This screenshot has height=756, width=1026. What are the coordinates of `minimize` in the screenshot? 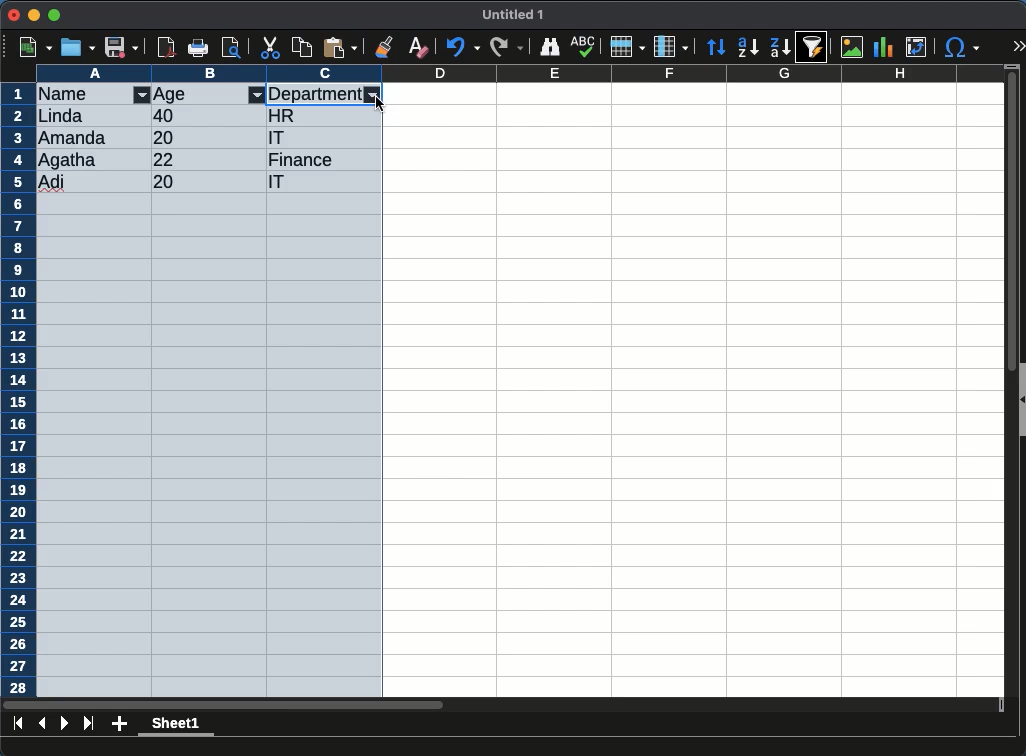 It's located at (35, 14).